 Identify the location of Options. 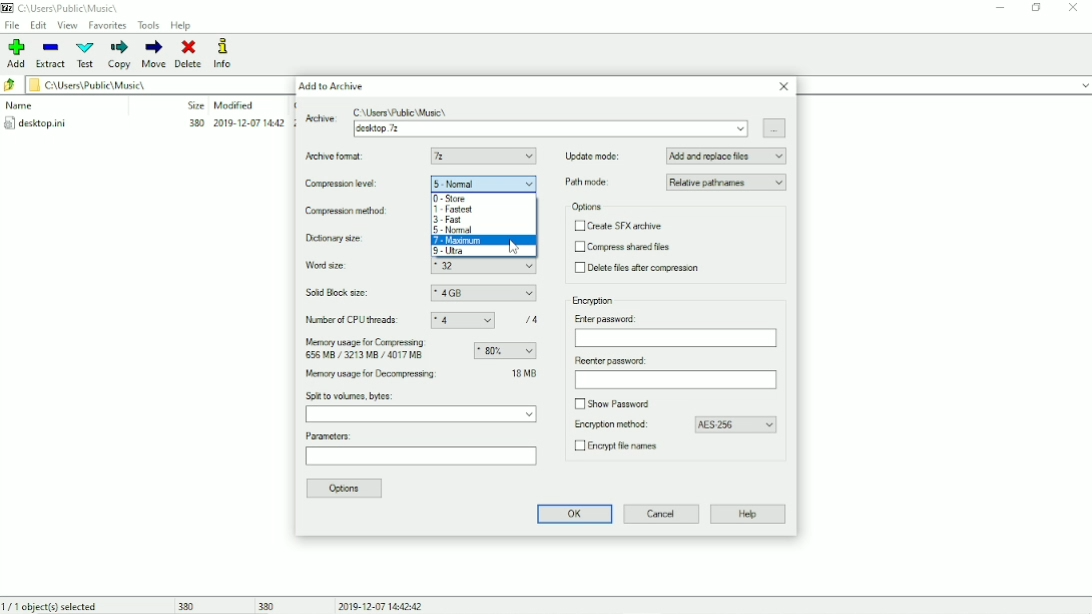
(588, 207).